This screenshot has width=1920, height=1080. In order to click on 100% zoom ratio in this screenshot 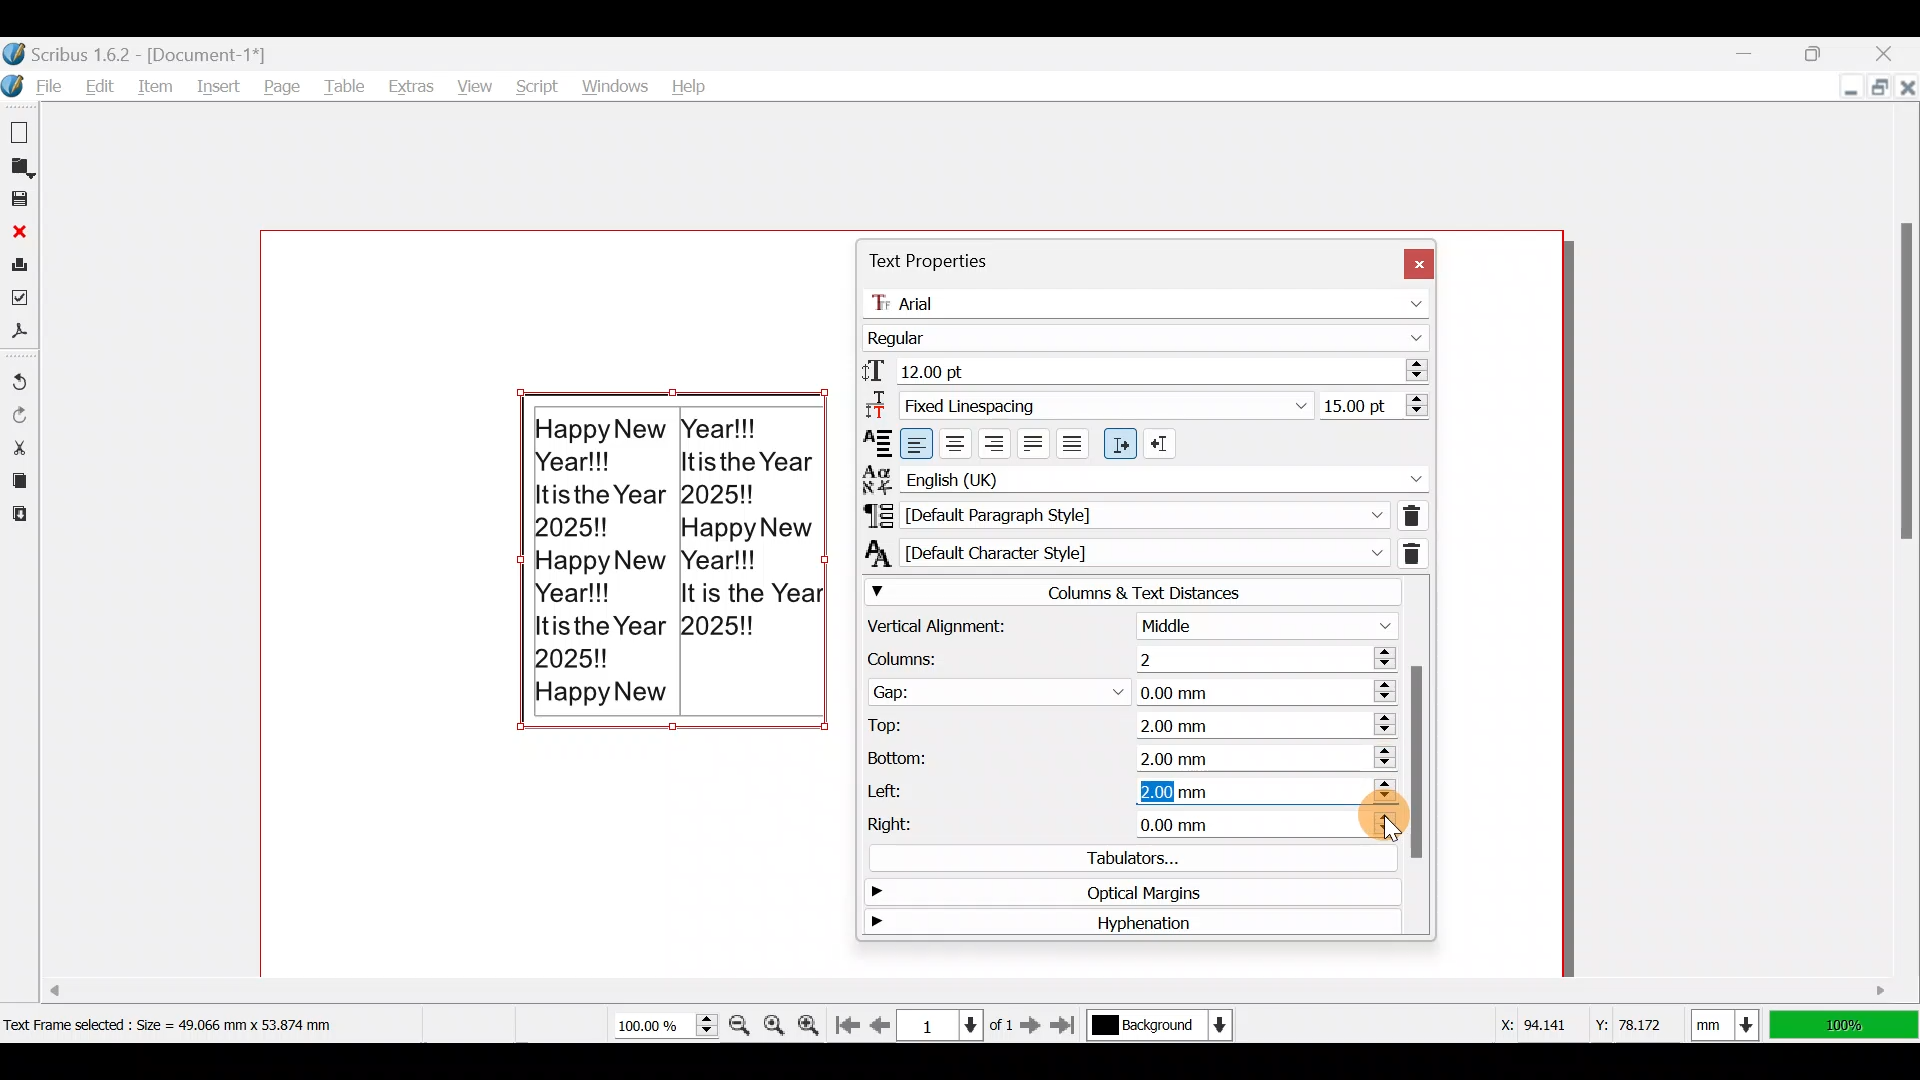, I will do `click(1848, 1025)`.